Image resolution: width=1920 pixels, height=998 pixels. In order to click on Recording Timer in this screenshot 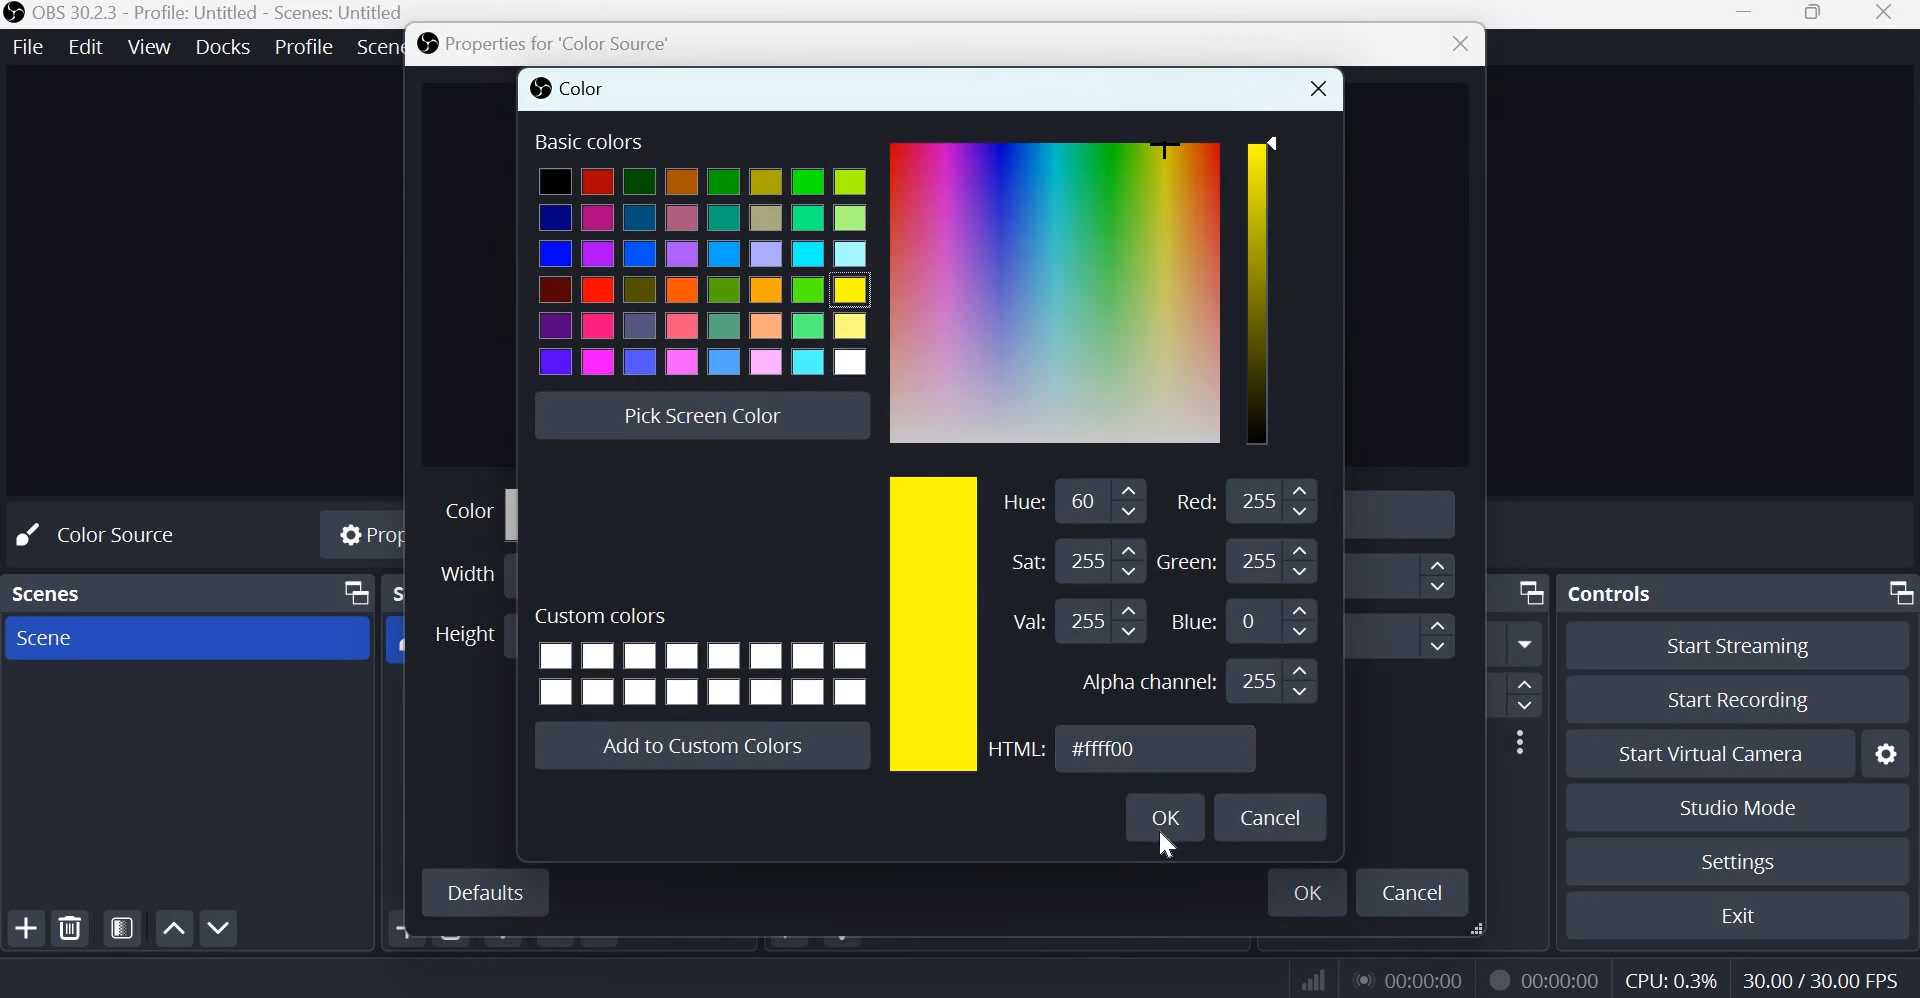, I will do `click(1563, 979)`.